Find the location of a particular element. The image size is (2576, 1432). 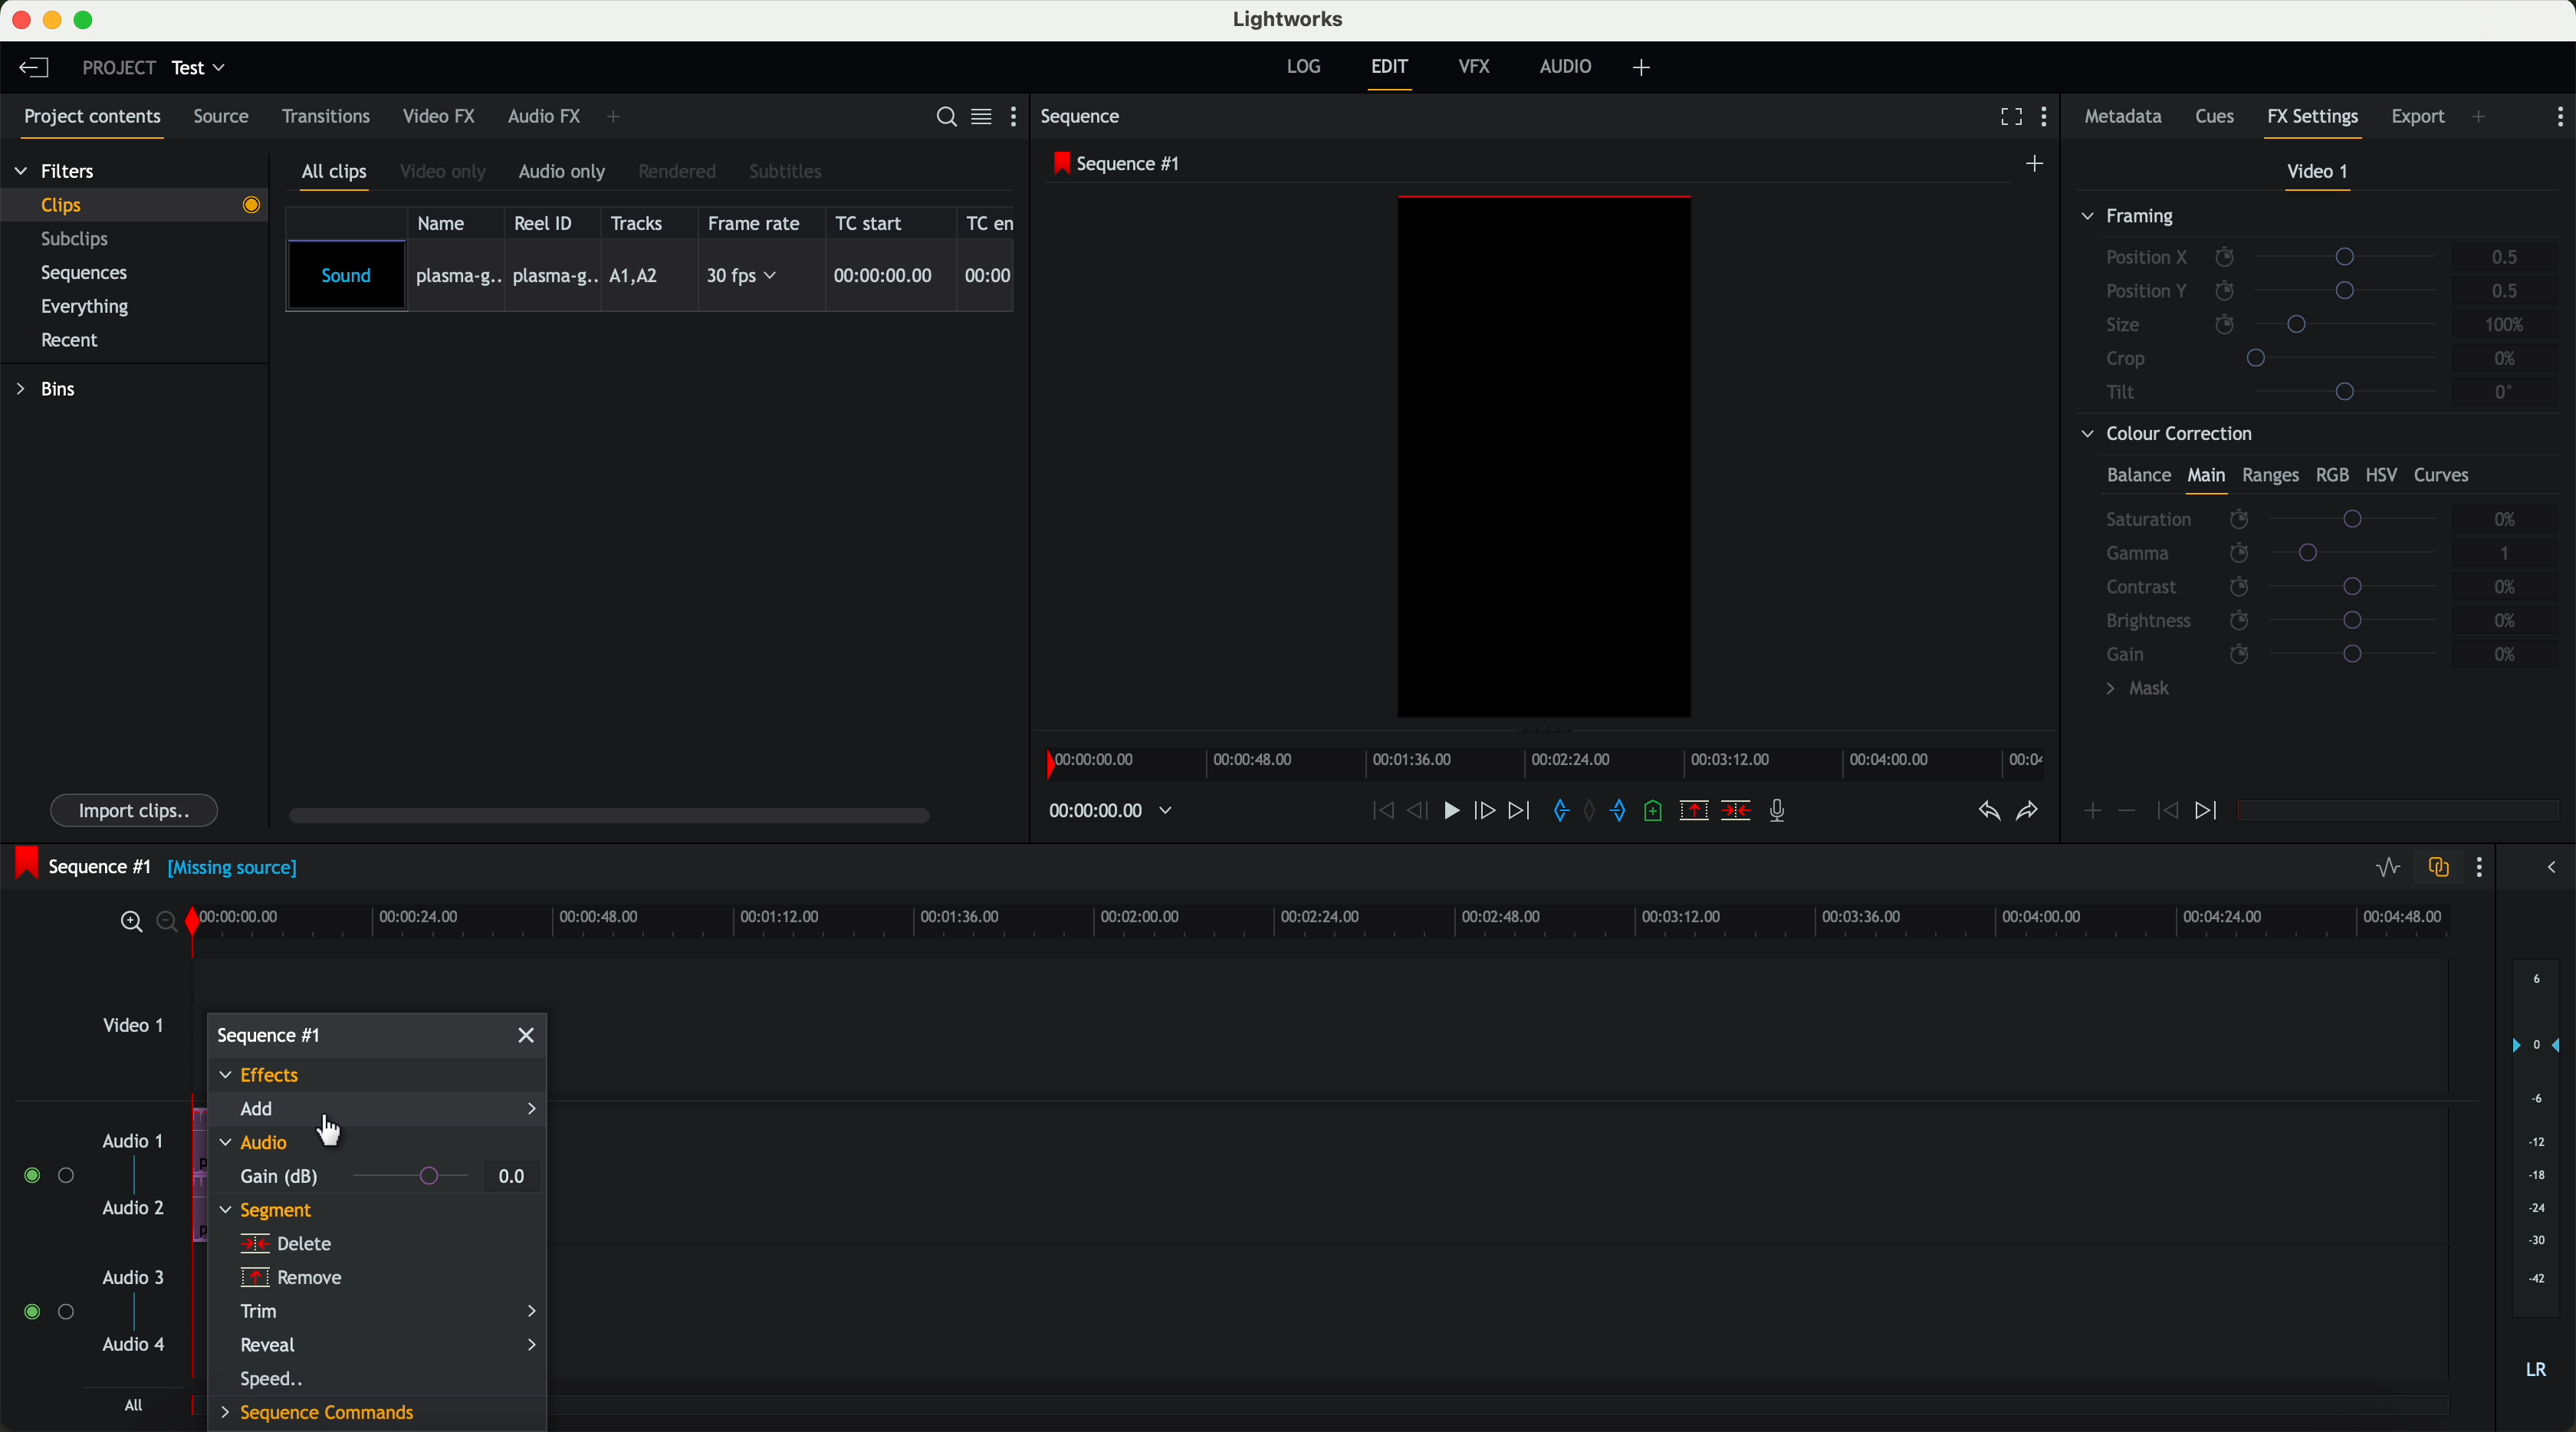

import clips is located at coordinates (137, 808).